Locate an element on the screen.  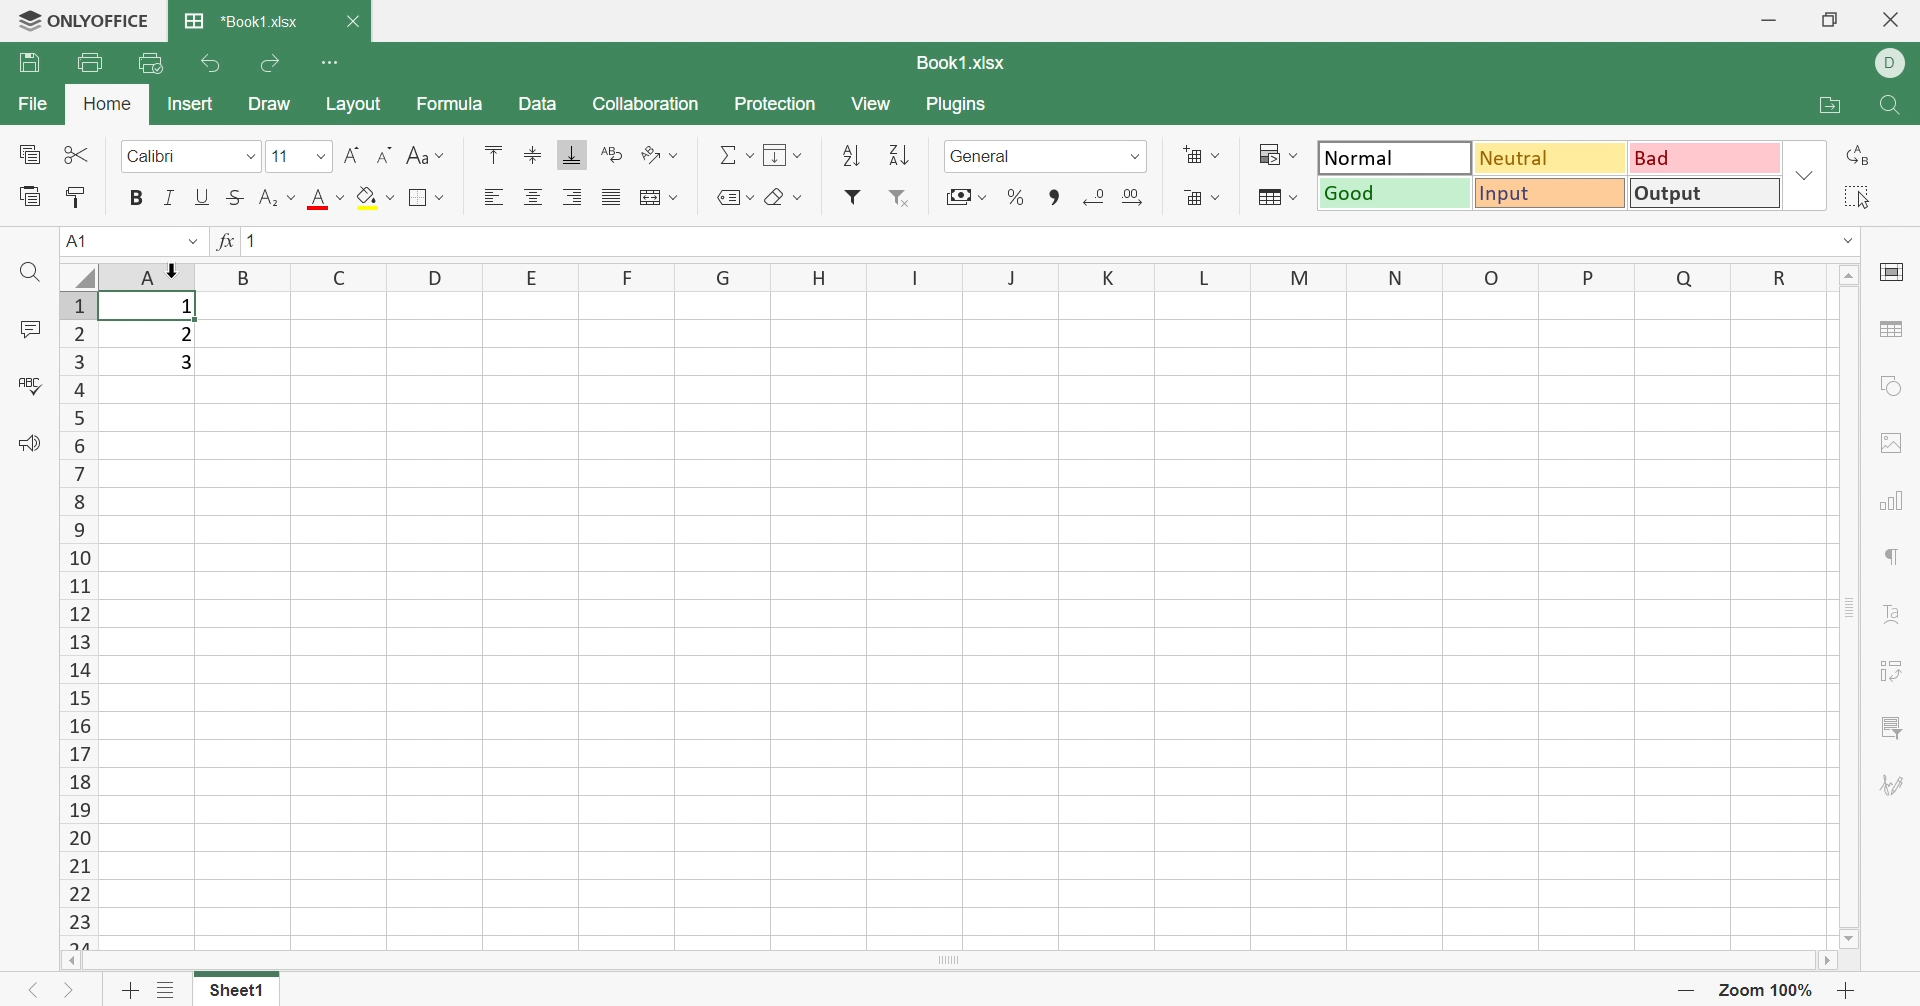
Home is located at coordinates (108, 103).